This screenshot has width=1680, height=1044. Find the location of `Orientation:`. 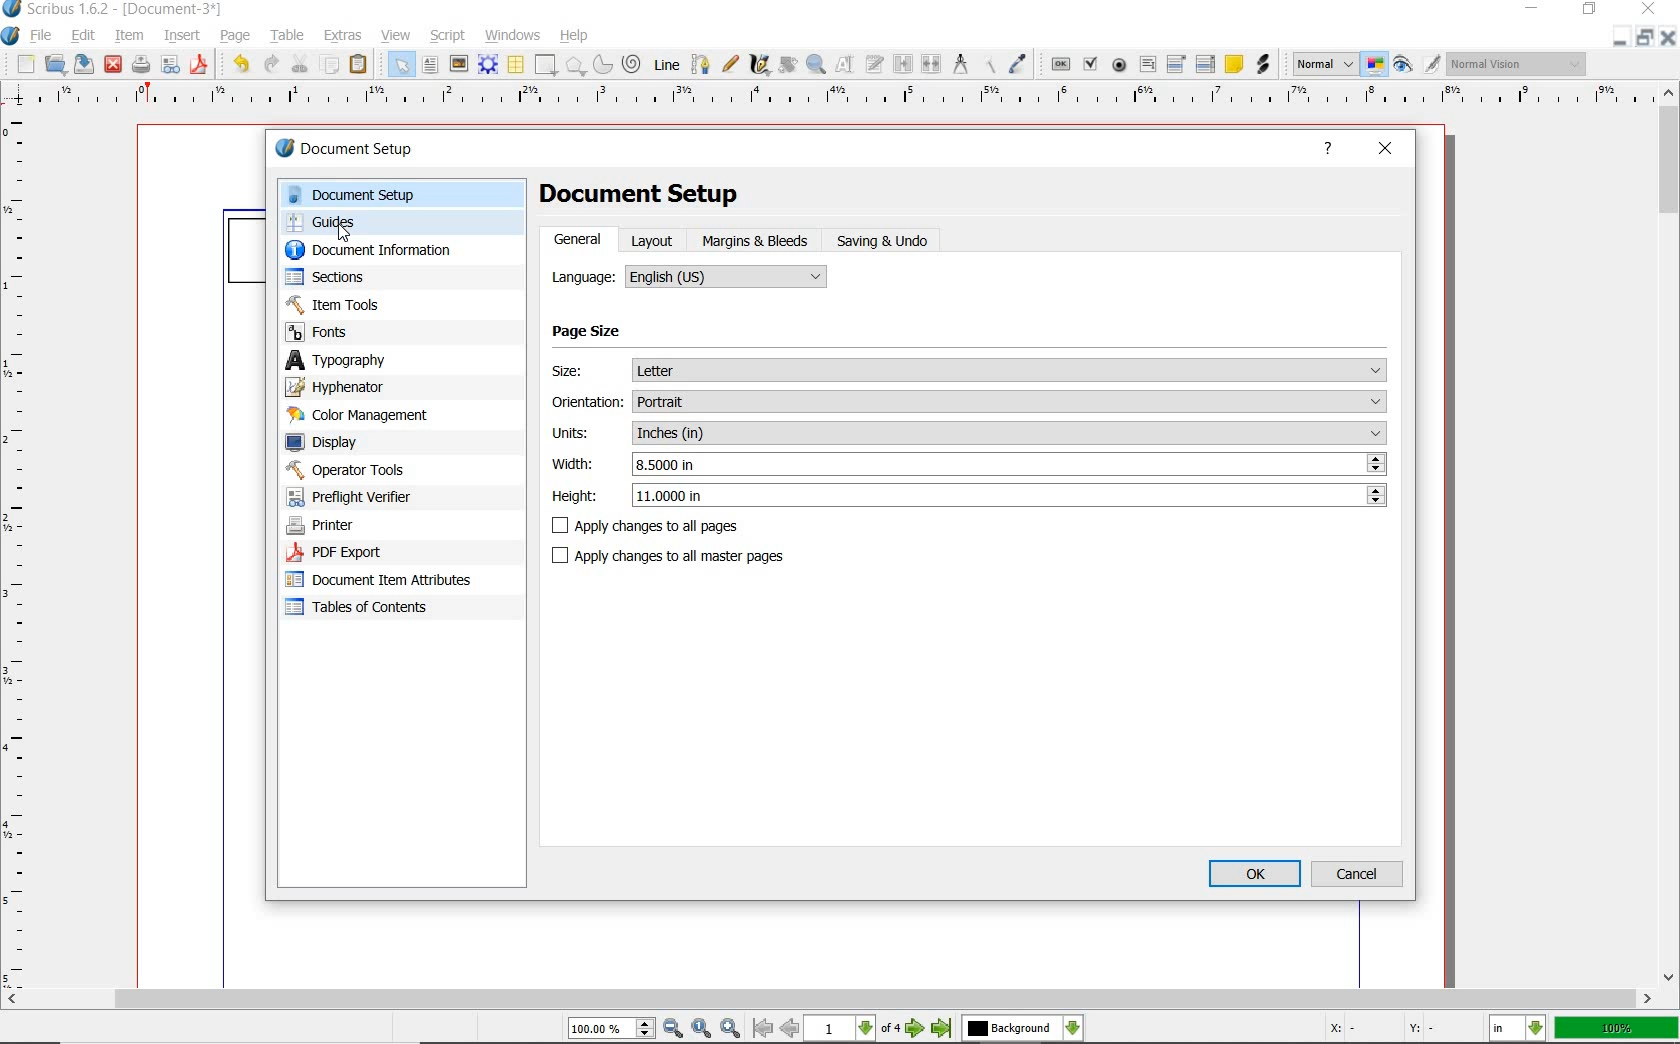

Orientation: is located at coordinates (586, 404).